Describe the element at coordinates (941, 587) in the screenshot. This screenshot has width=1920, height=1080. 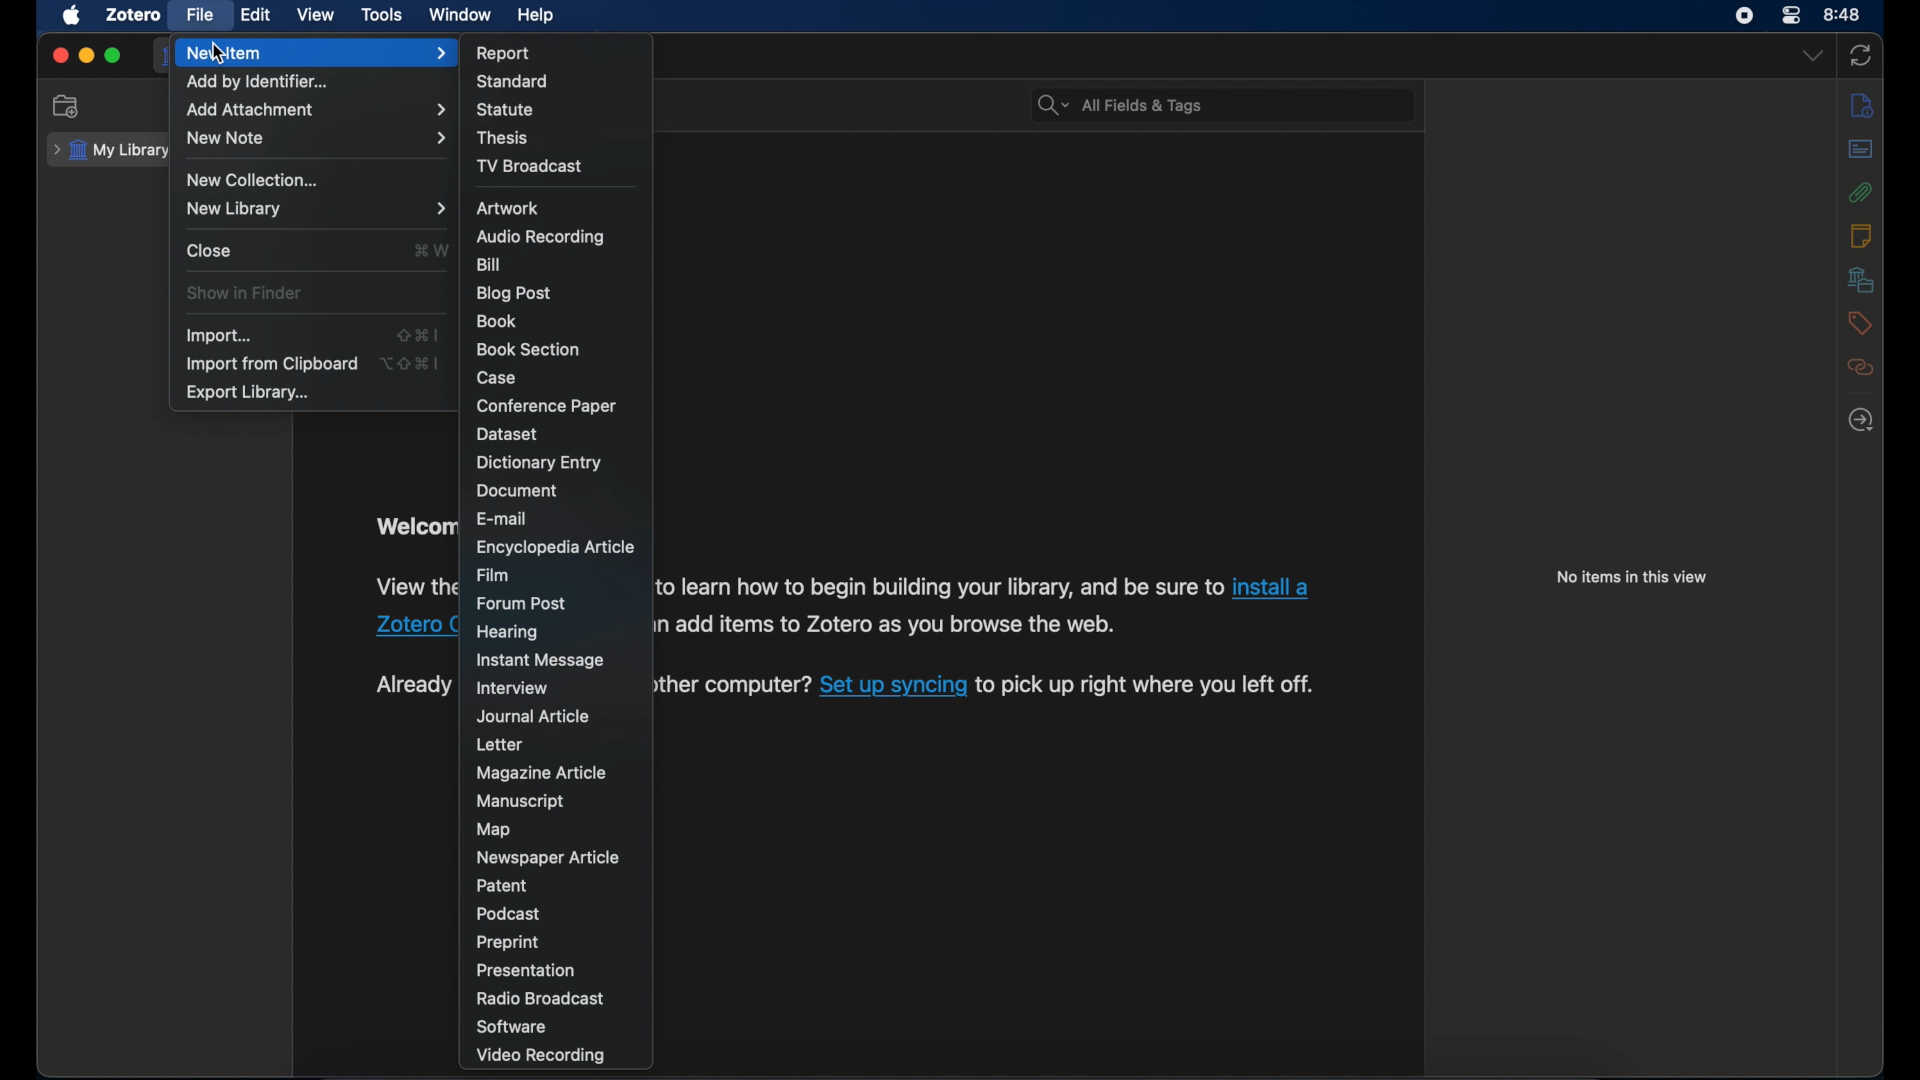
I see `software information` at that location.